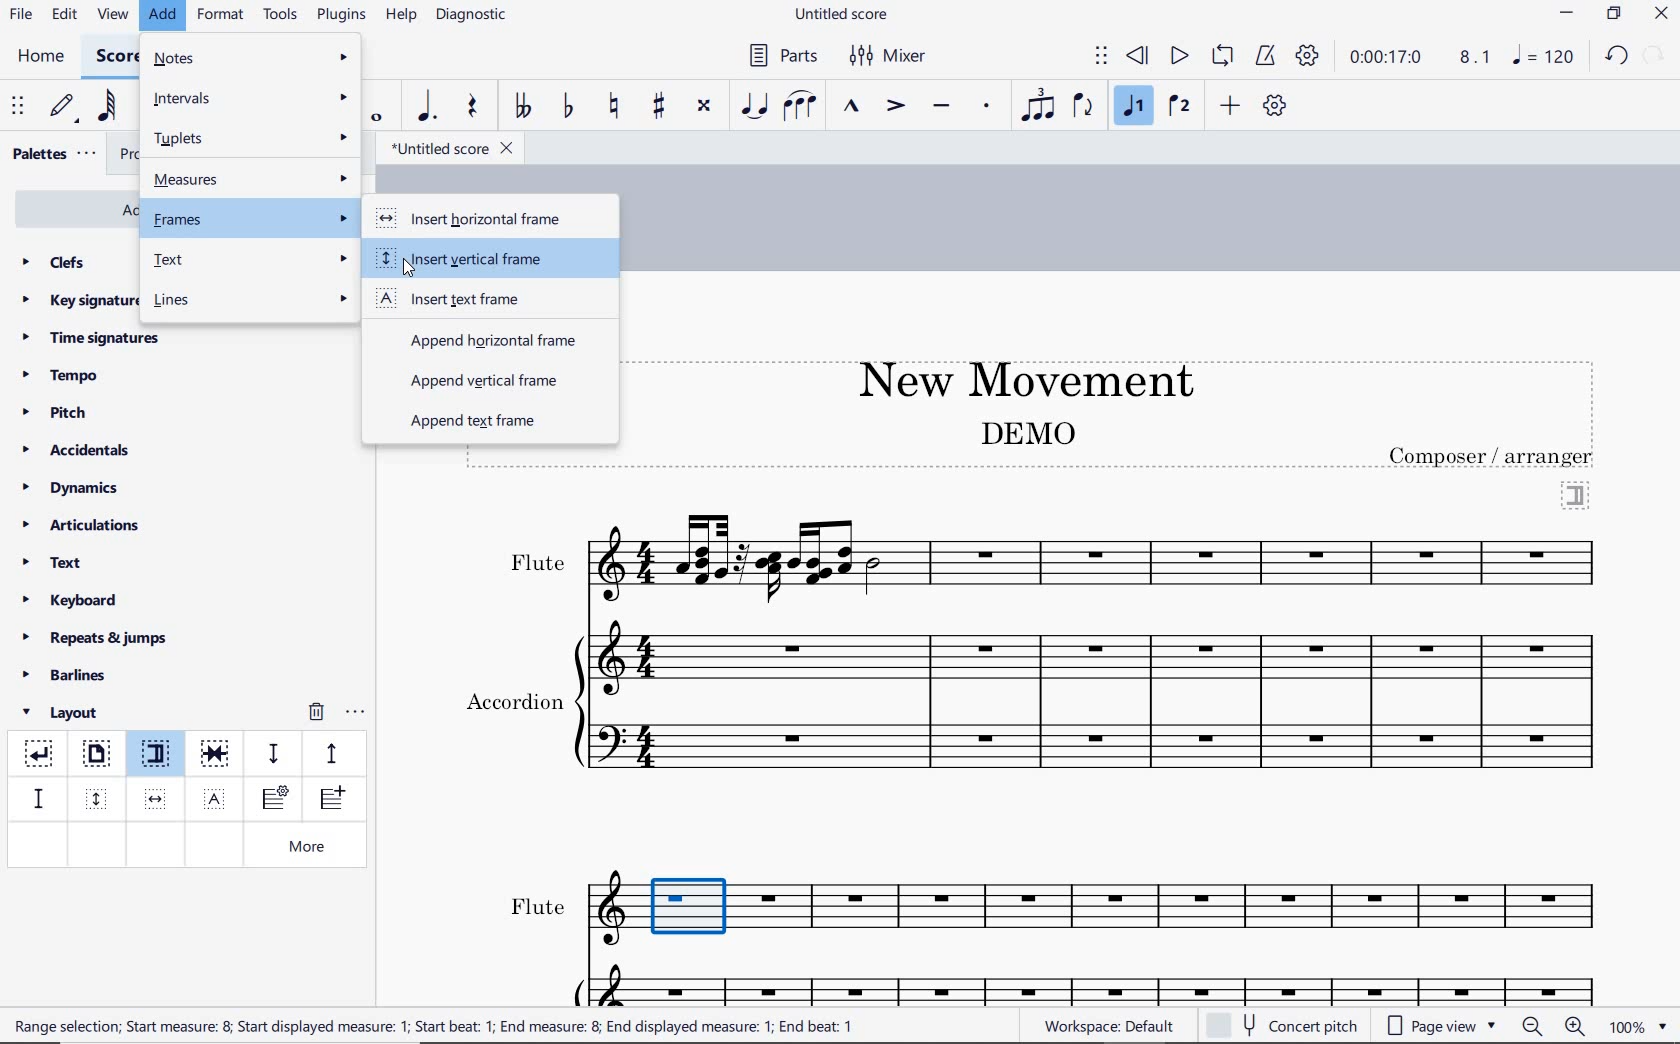 Image resolution: width=1680 pixels, height=1044 pixels. I want to click on file, so click(20, 18).